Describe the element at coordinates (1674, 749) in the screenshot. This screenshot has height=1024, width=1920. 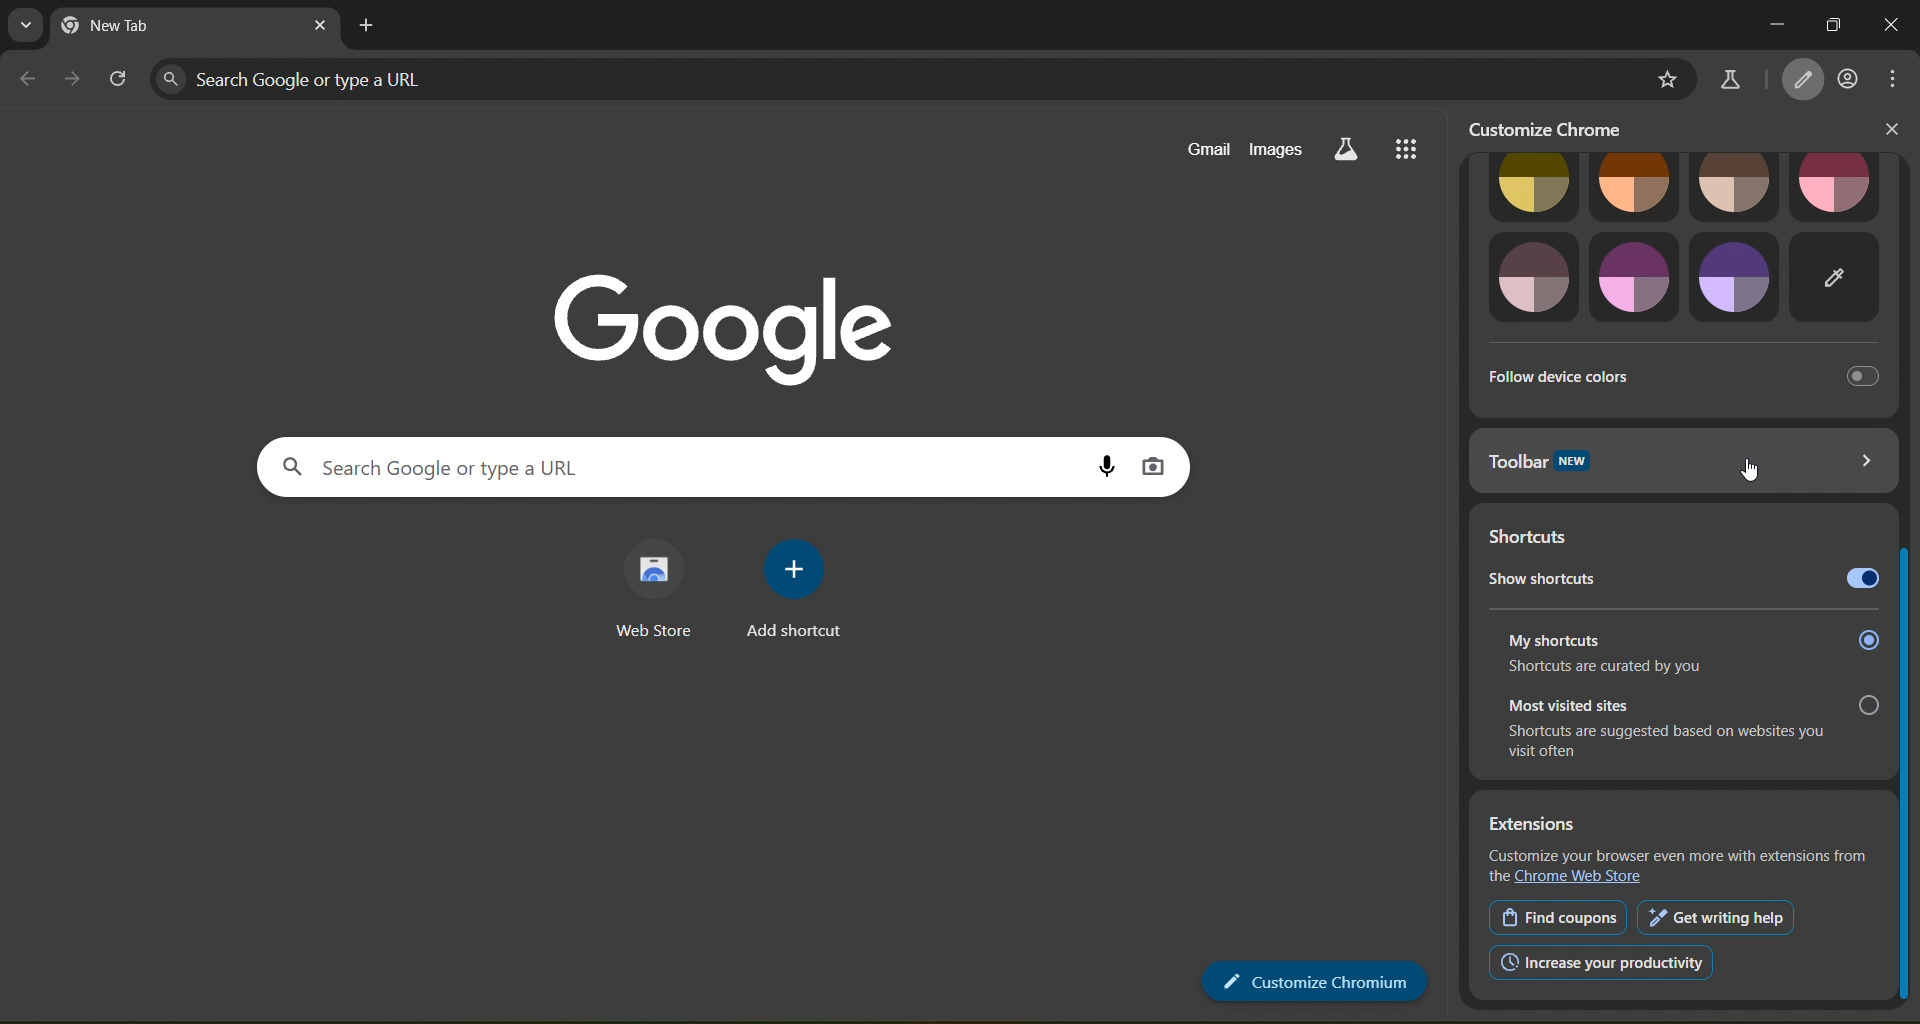
I see `Shortcuts are suggested based on websites you
visit often` at that location.